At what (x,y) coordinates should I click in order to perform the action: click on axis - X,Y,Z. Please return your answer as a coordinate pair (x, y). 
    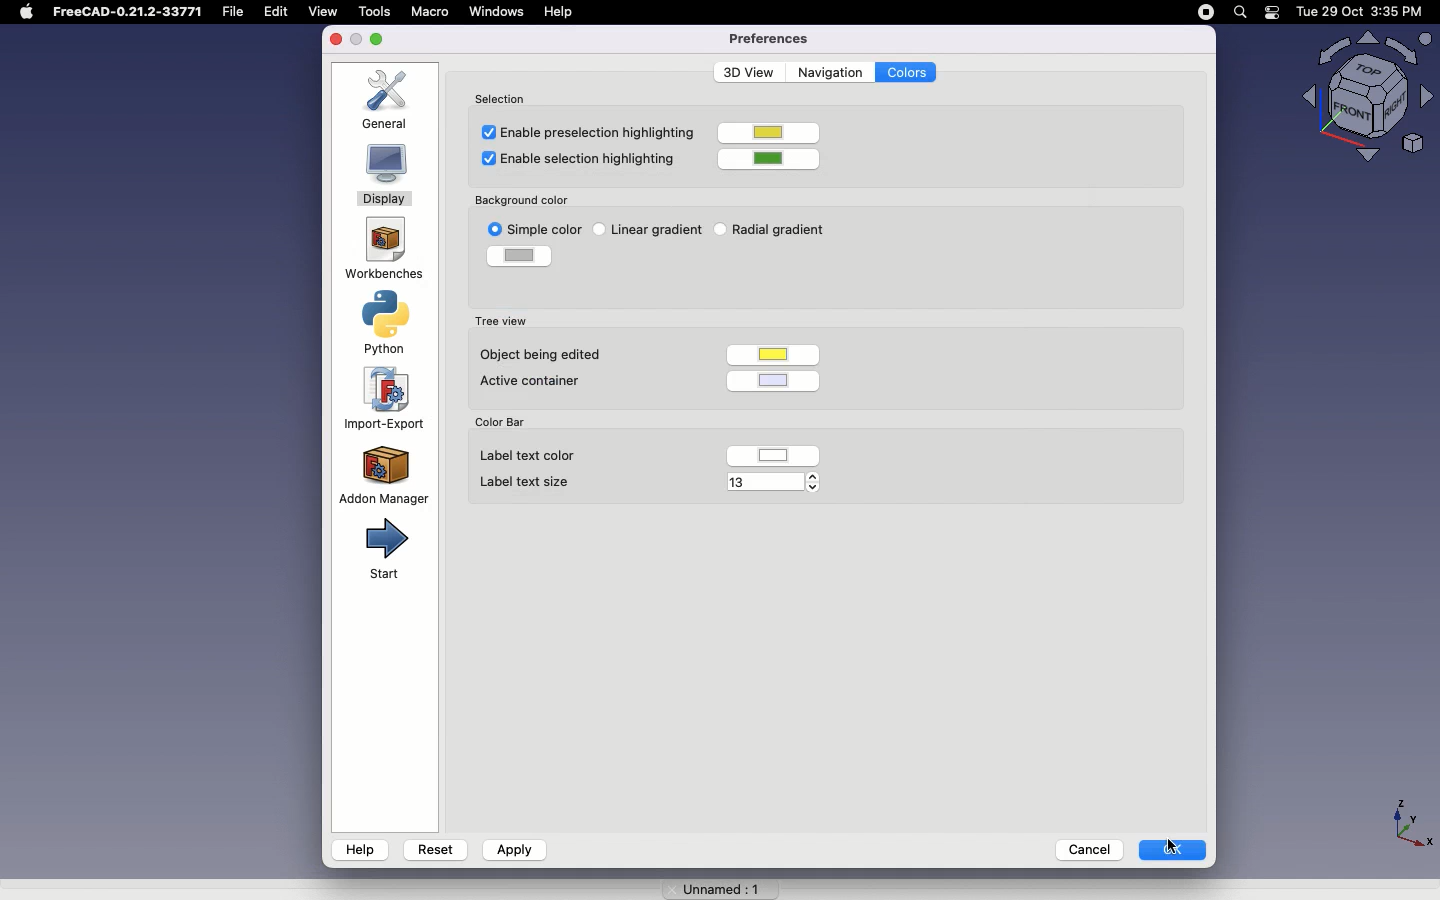
    Looking at the image, I should click on (1409, 820).